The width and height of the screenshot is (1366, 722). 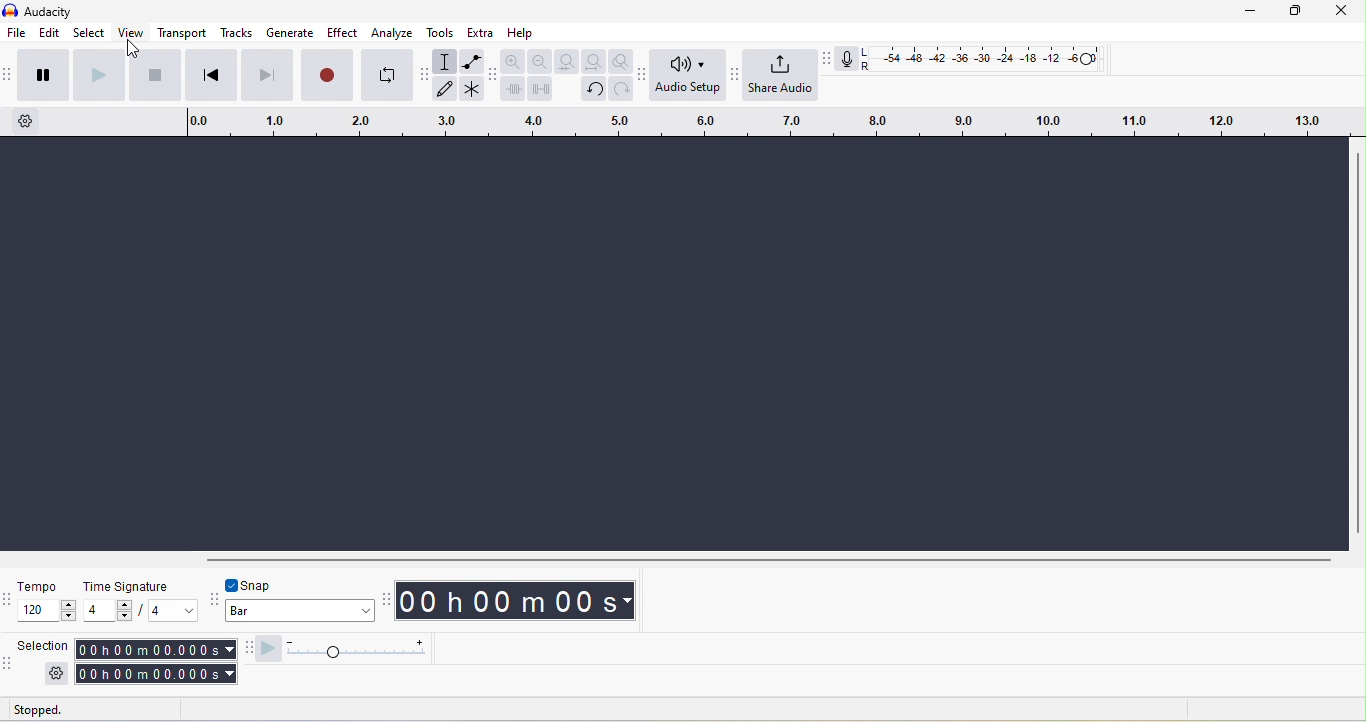 I want to click on audio setup, so click(x=688, y=74).